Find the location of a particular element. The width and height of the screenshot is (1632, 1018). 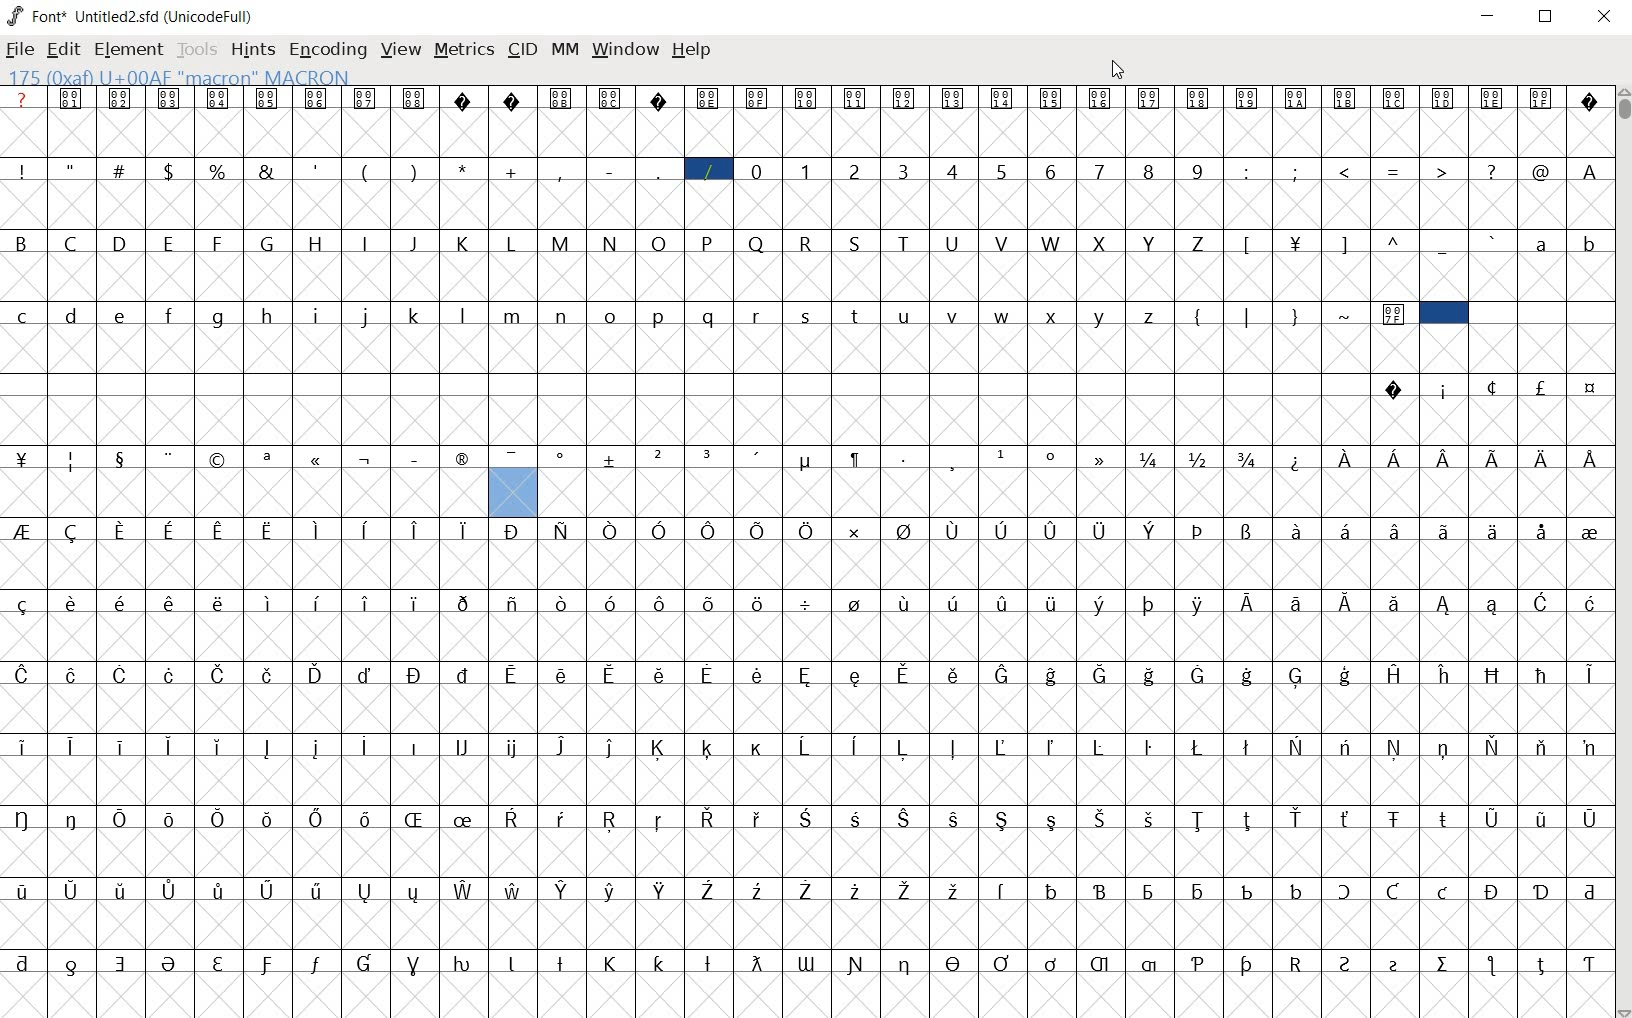

Symbol is located at coordinates (805, 889).